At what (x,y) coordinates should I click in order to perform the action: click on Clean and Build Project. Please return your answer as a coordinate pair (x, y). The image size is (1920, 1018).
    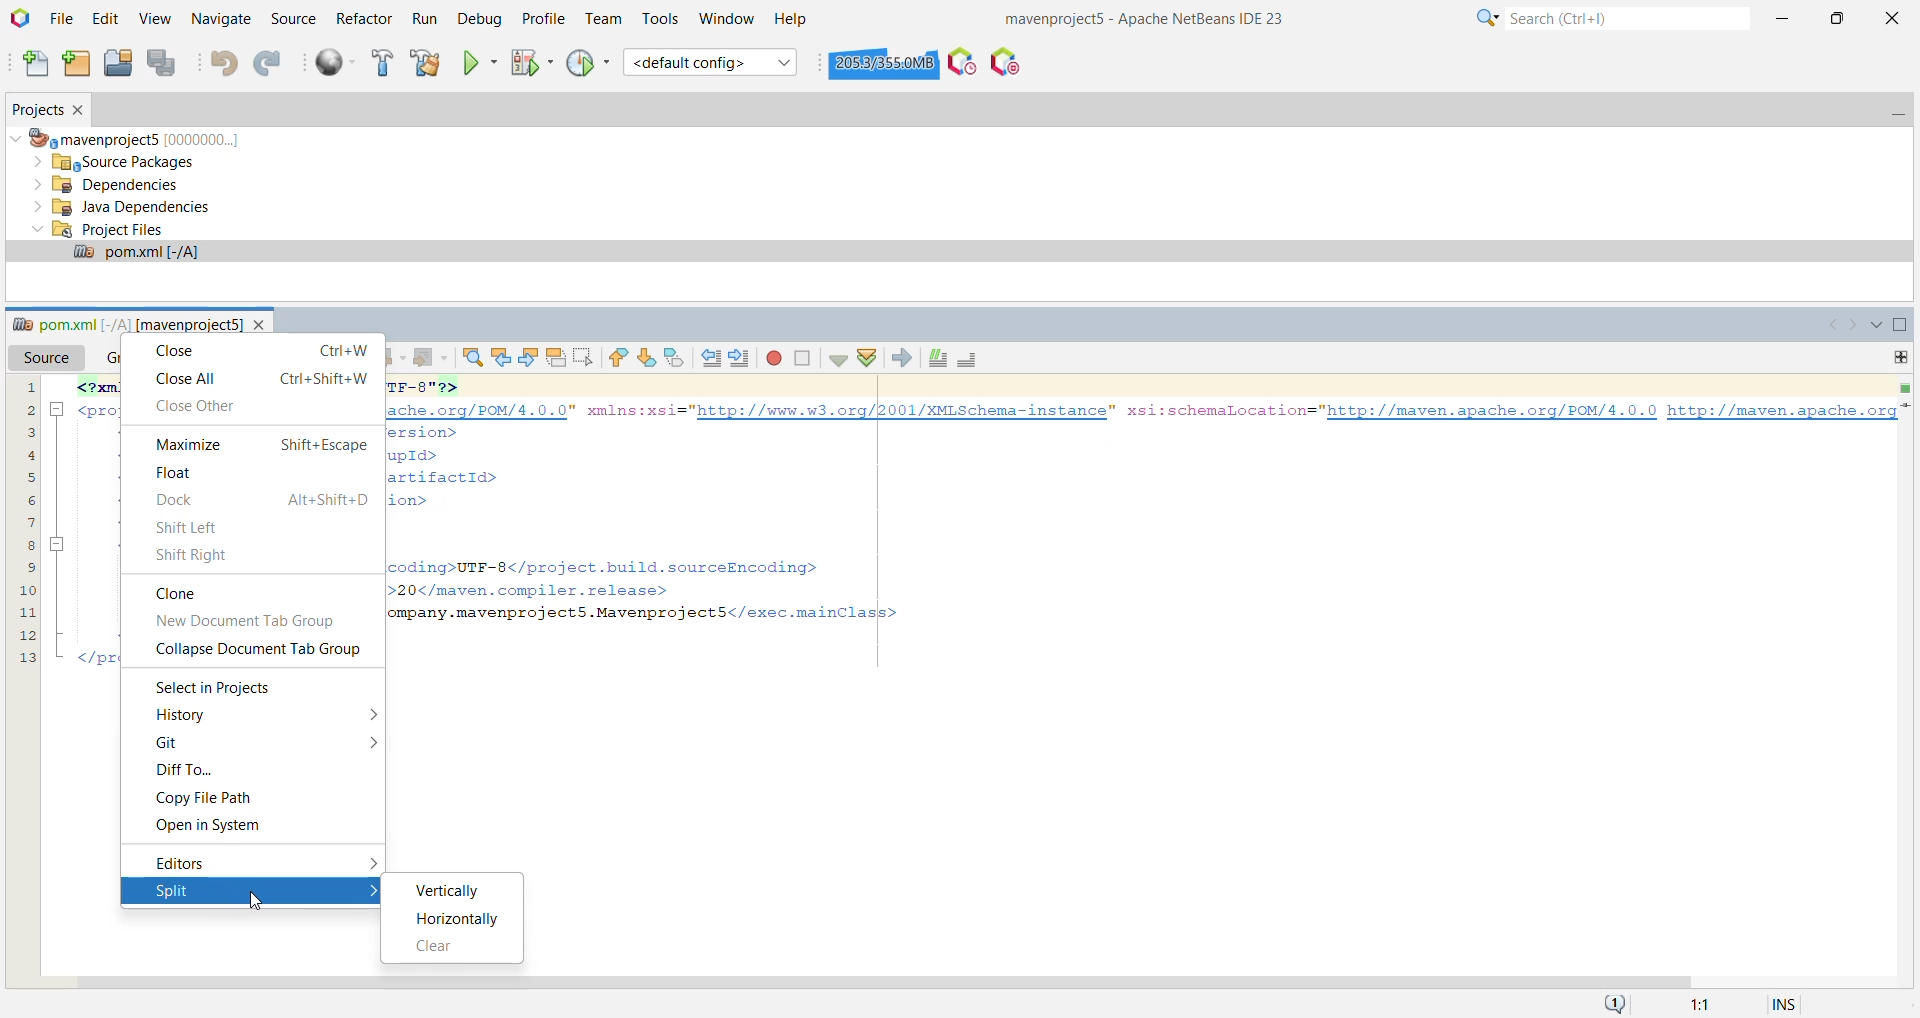
    Looking at the image, I should click on (426, 63).